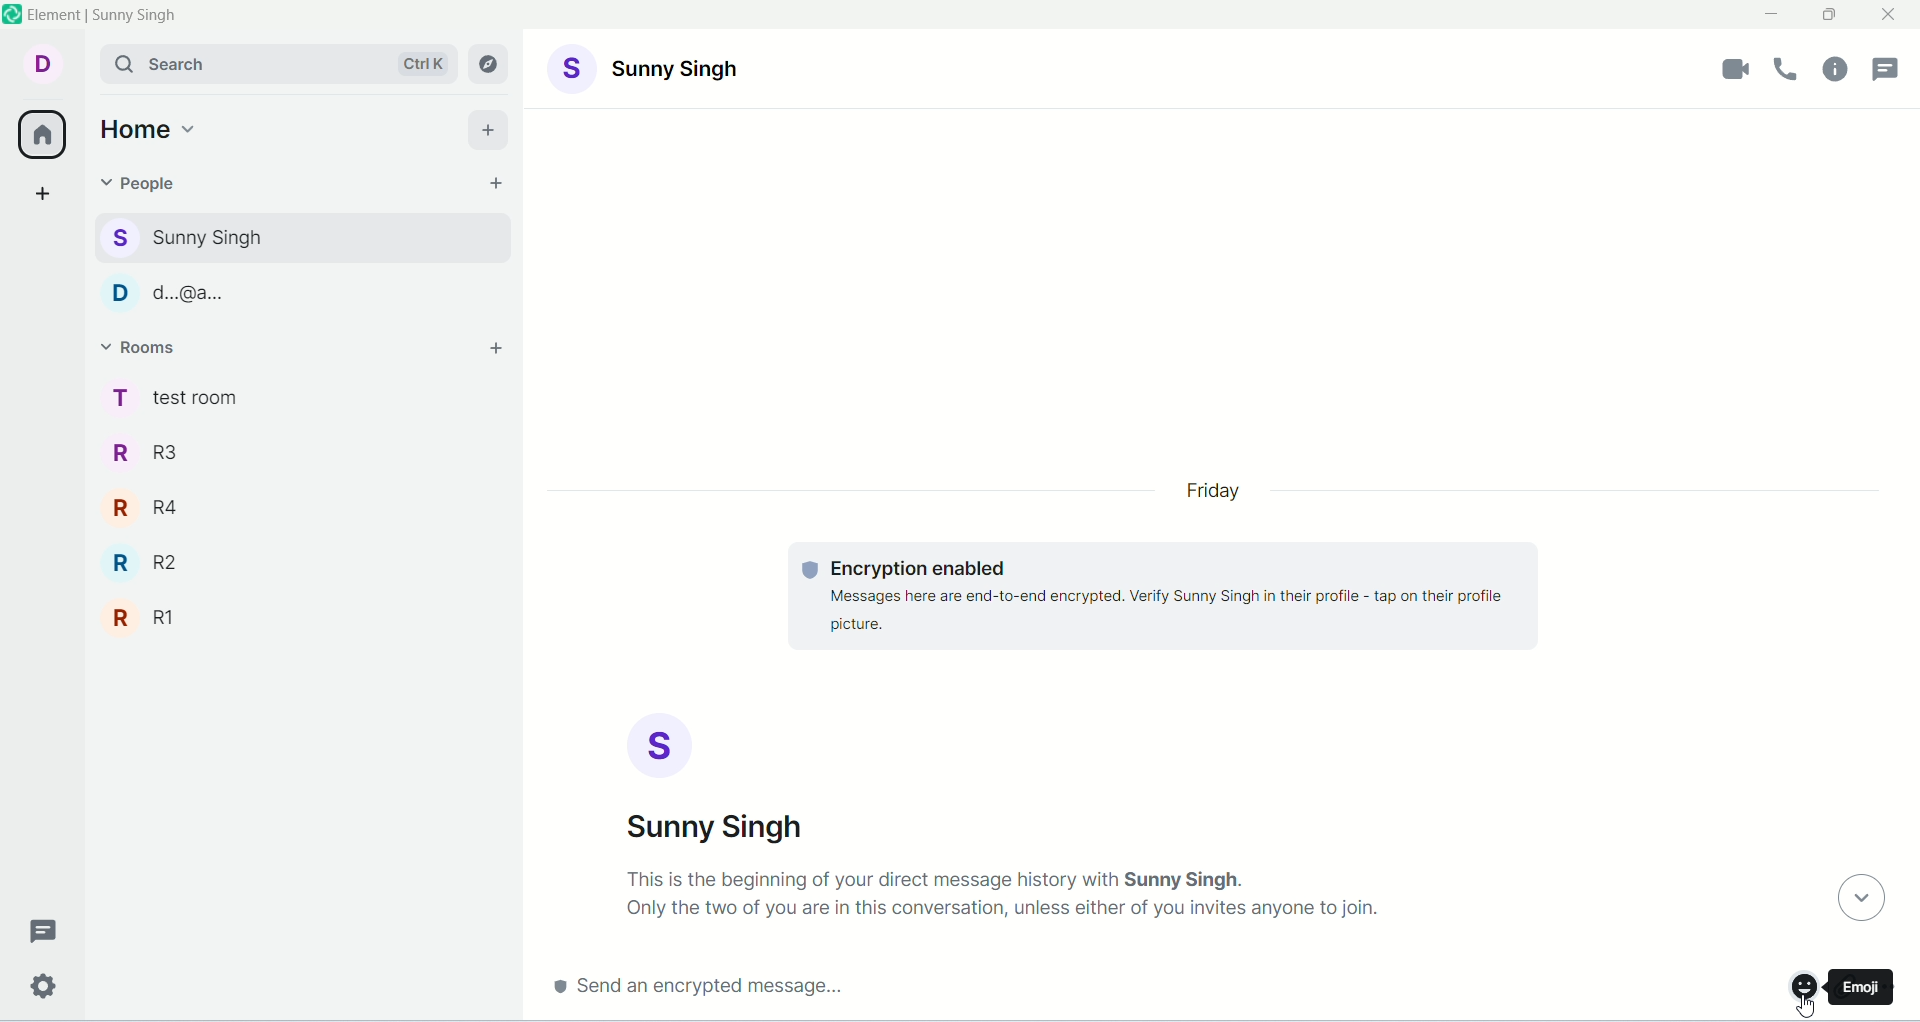  I want to click on R4, so click(304, 500).